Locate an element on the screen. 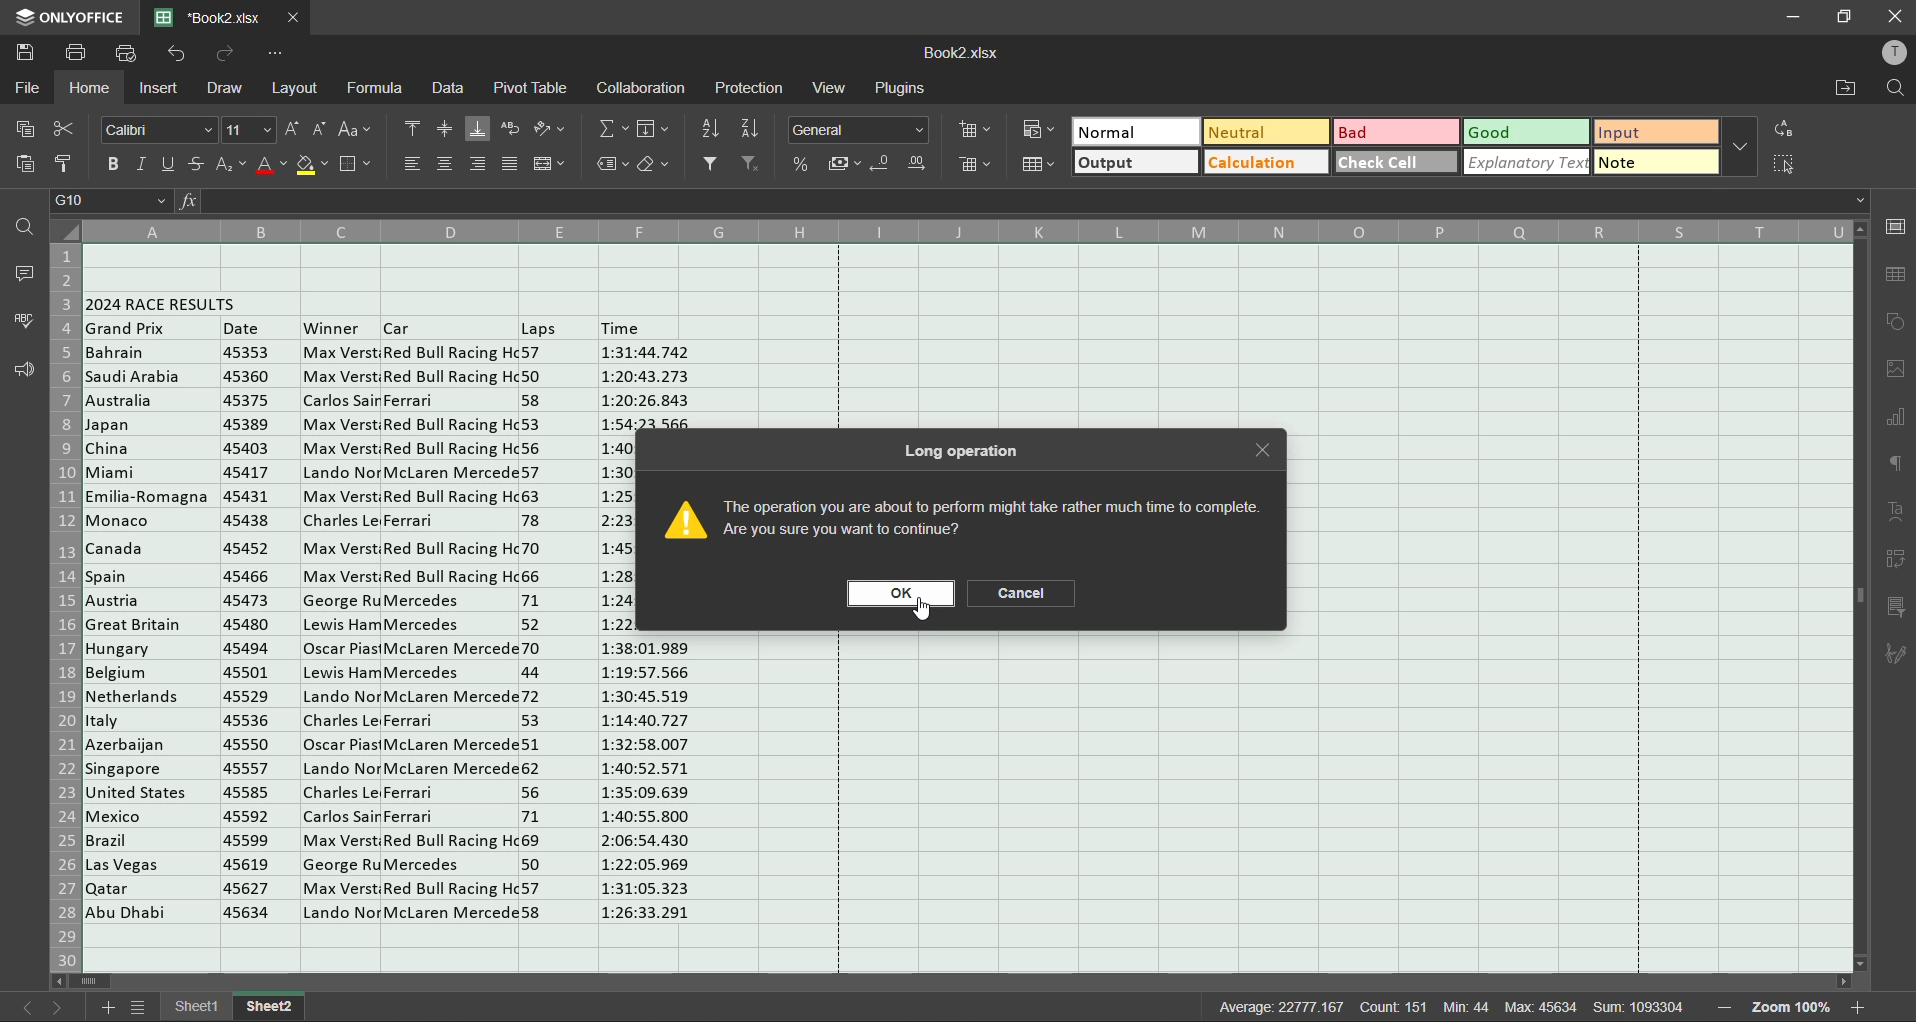 The height and width of the screenshot is (1022, 1916). formula bar is located at coordinates (1034, 203).